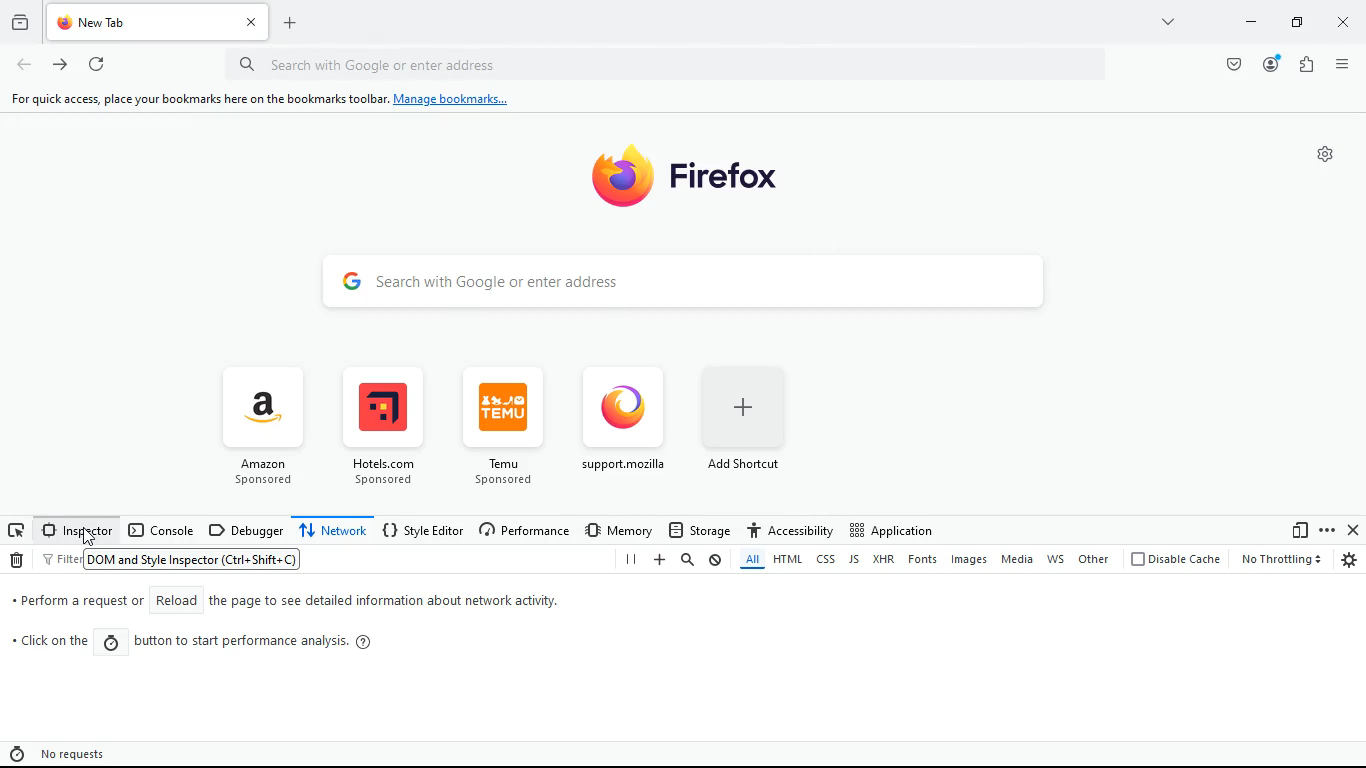 Image resolution: width=1366 pixels, height=768 pixels. I want to click on Filter, so click(61, 560).